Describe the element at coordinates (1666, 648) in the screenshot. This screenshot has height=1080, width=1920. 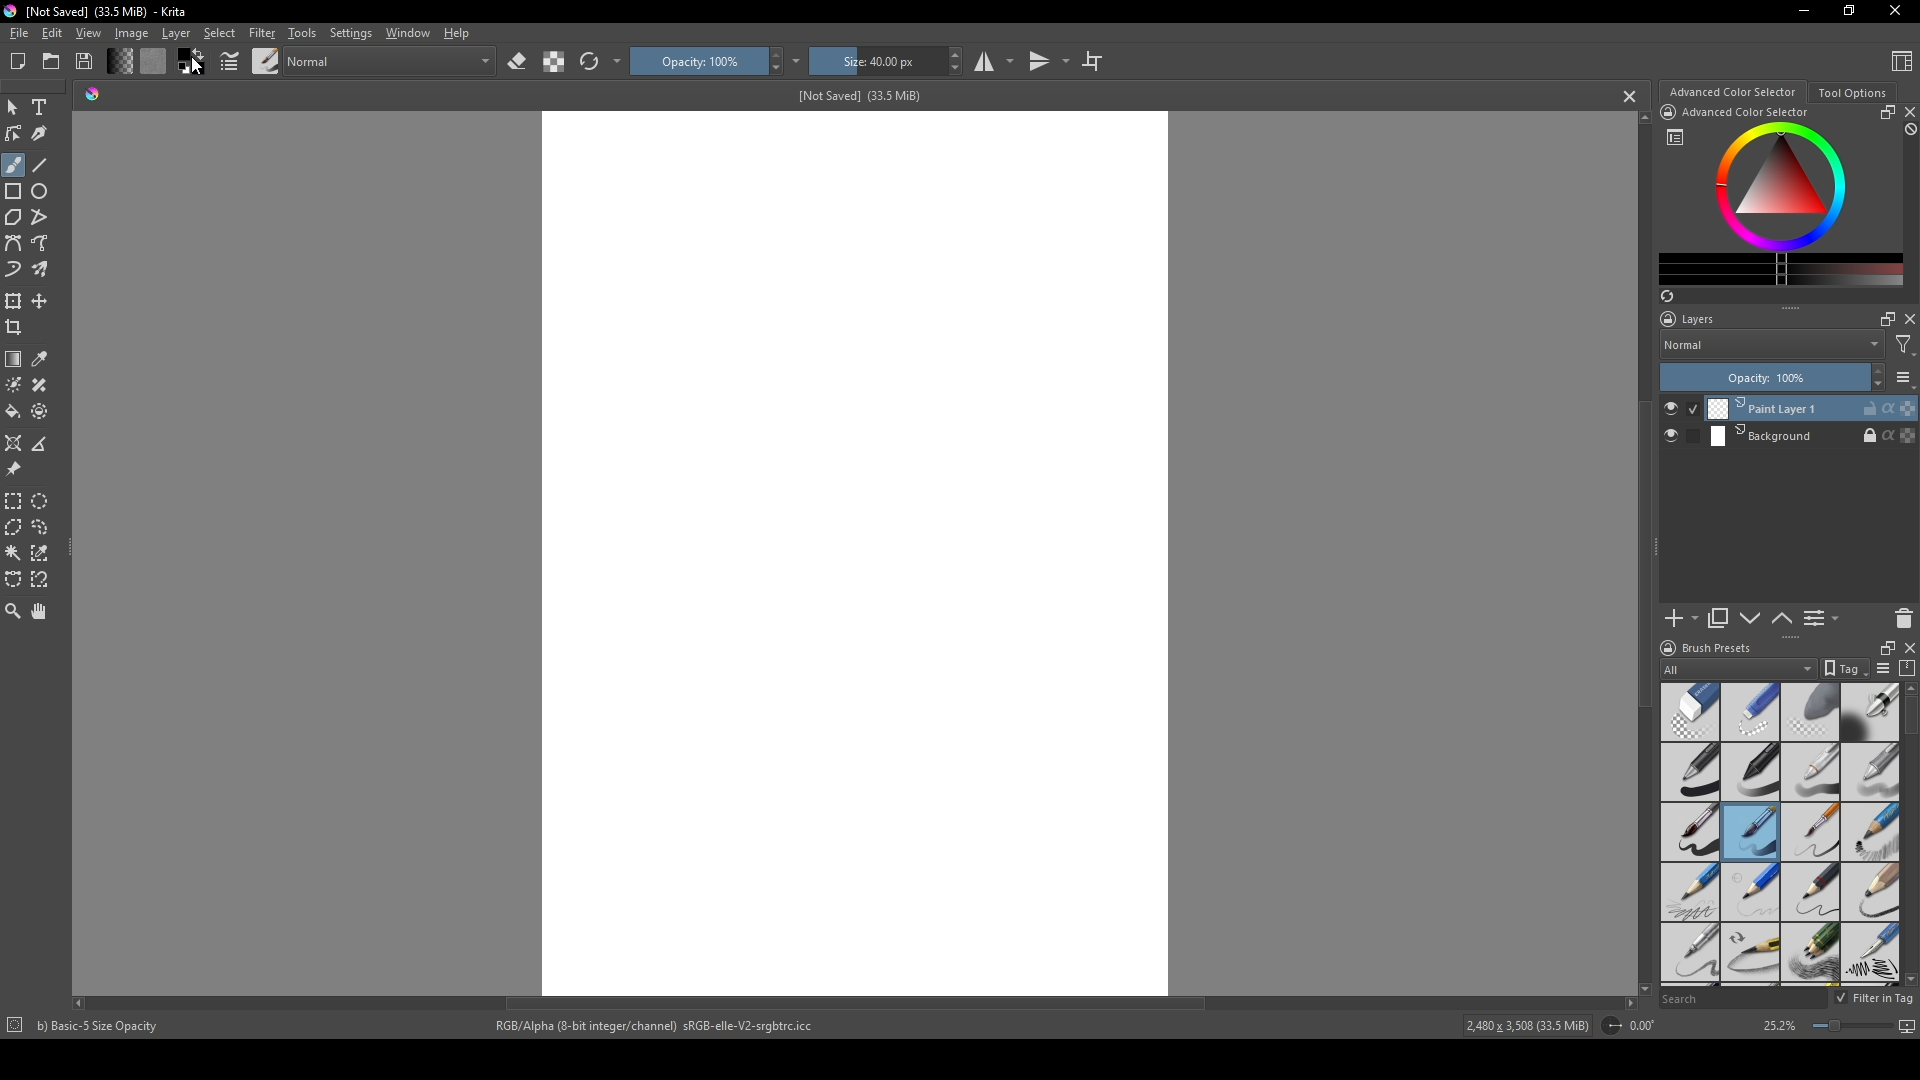
I see `logo` at that location.